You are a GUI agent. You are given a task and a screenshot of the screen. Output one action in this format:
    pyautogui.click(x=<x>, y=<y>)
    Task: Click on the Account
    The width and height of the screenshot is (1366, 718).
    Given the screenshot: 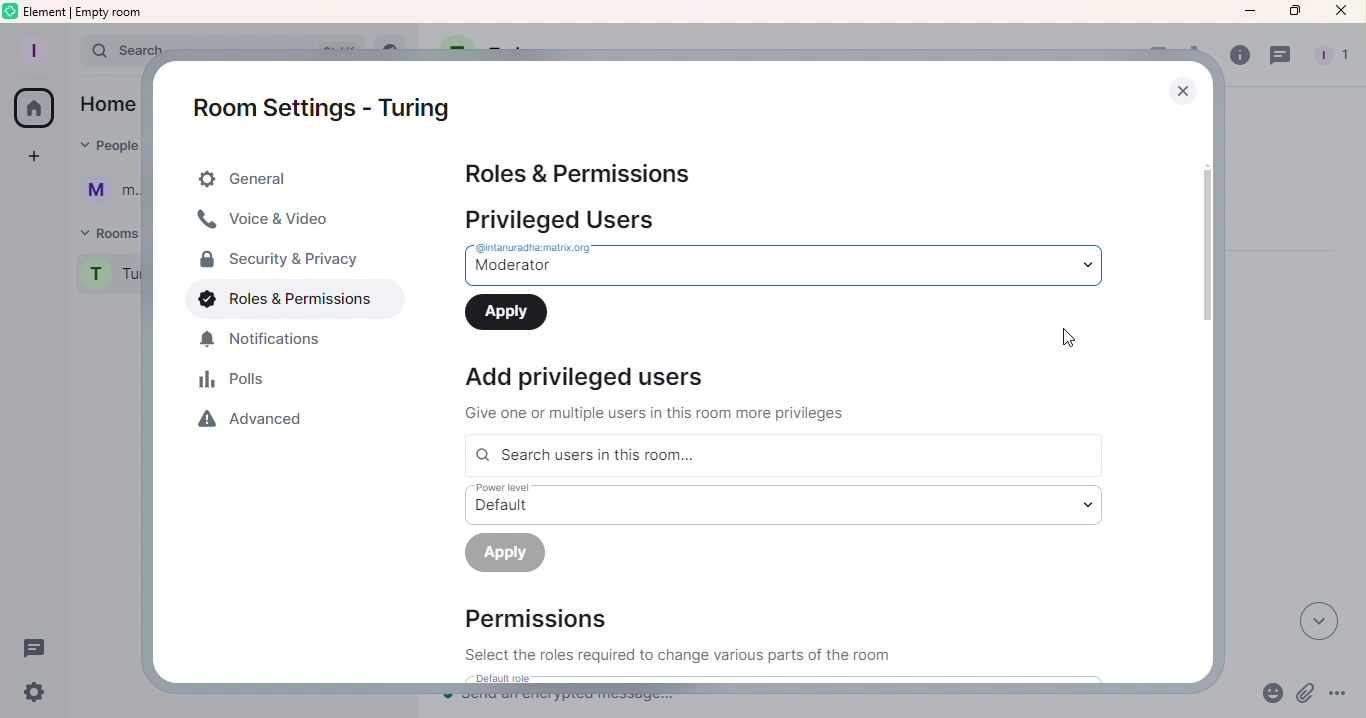 What is the action you would take?
    pyautogui.click(x=39, y=48)
    